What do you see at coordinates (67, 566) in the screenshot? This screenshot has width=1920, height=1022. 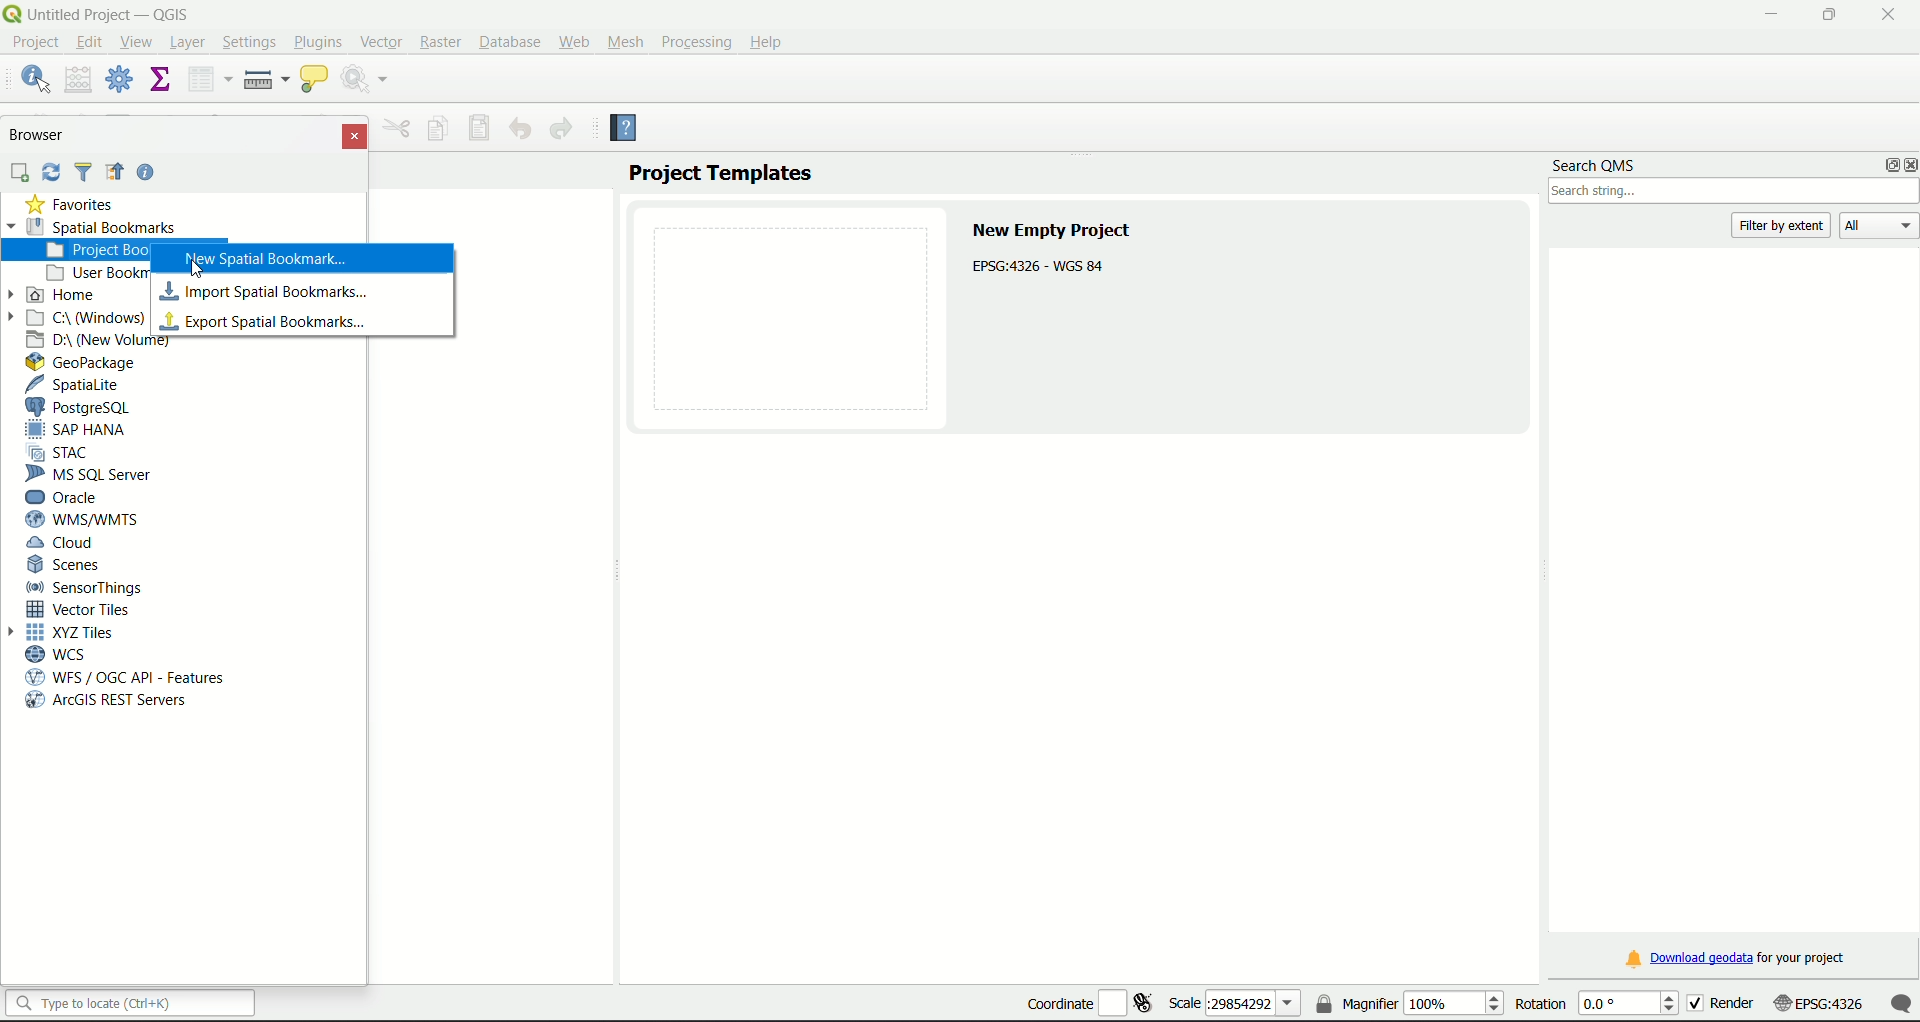 I see `Scenes` at bounding box center [67, 566].